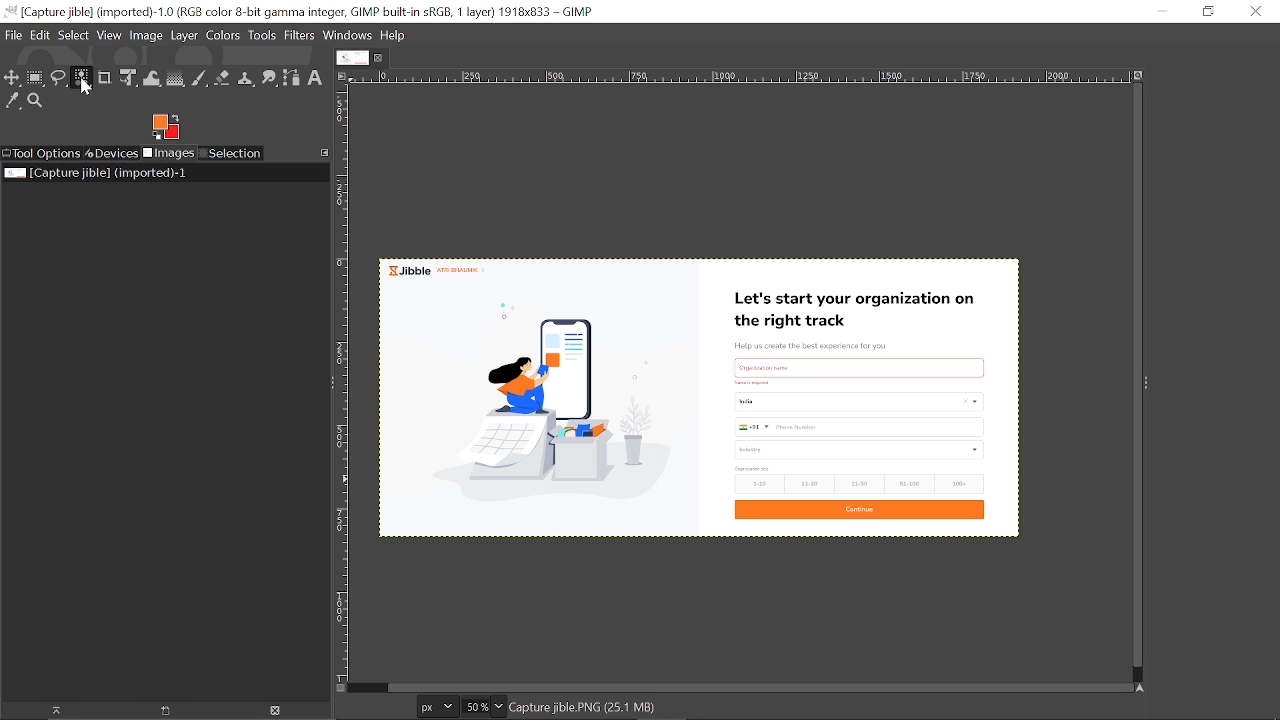 This screenshot has height=720, width=1280. What do you see at coordinates (36, 80) in the screenshot?
I see `Rectangular select tool` at bounding box center [36, 80].